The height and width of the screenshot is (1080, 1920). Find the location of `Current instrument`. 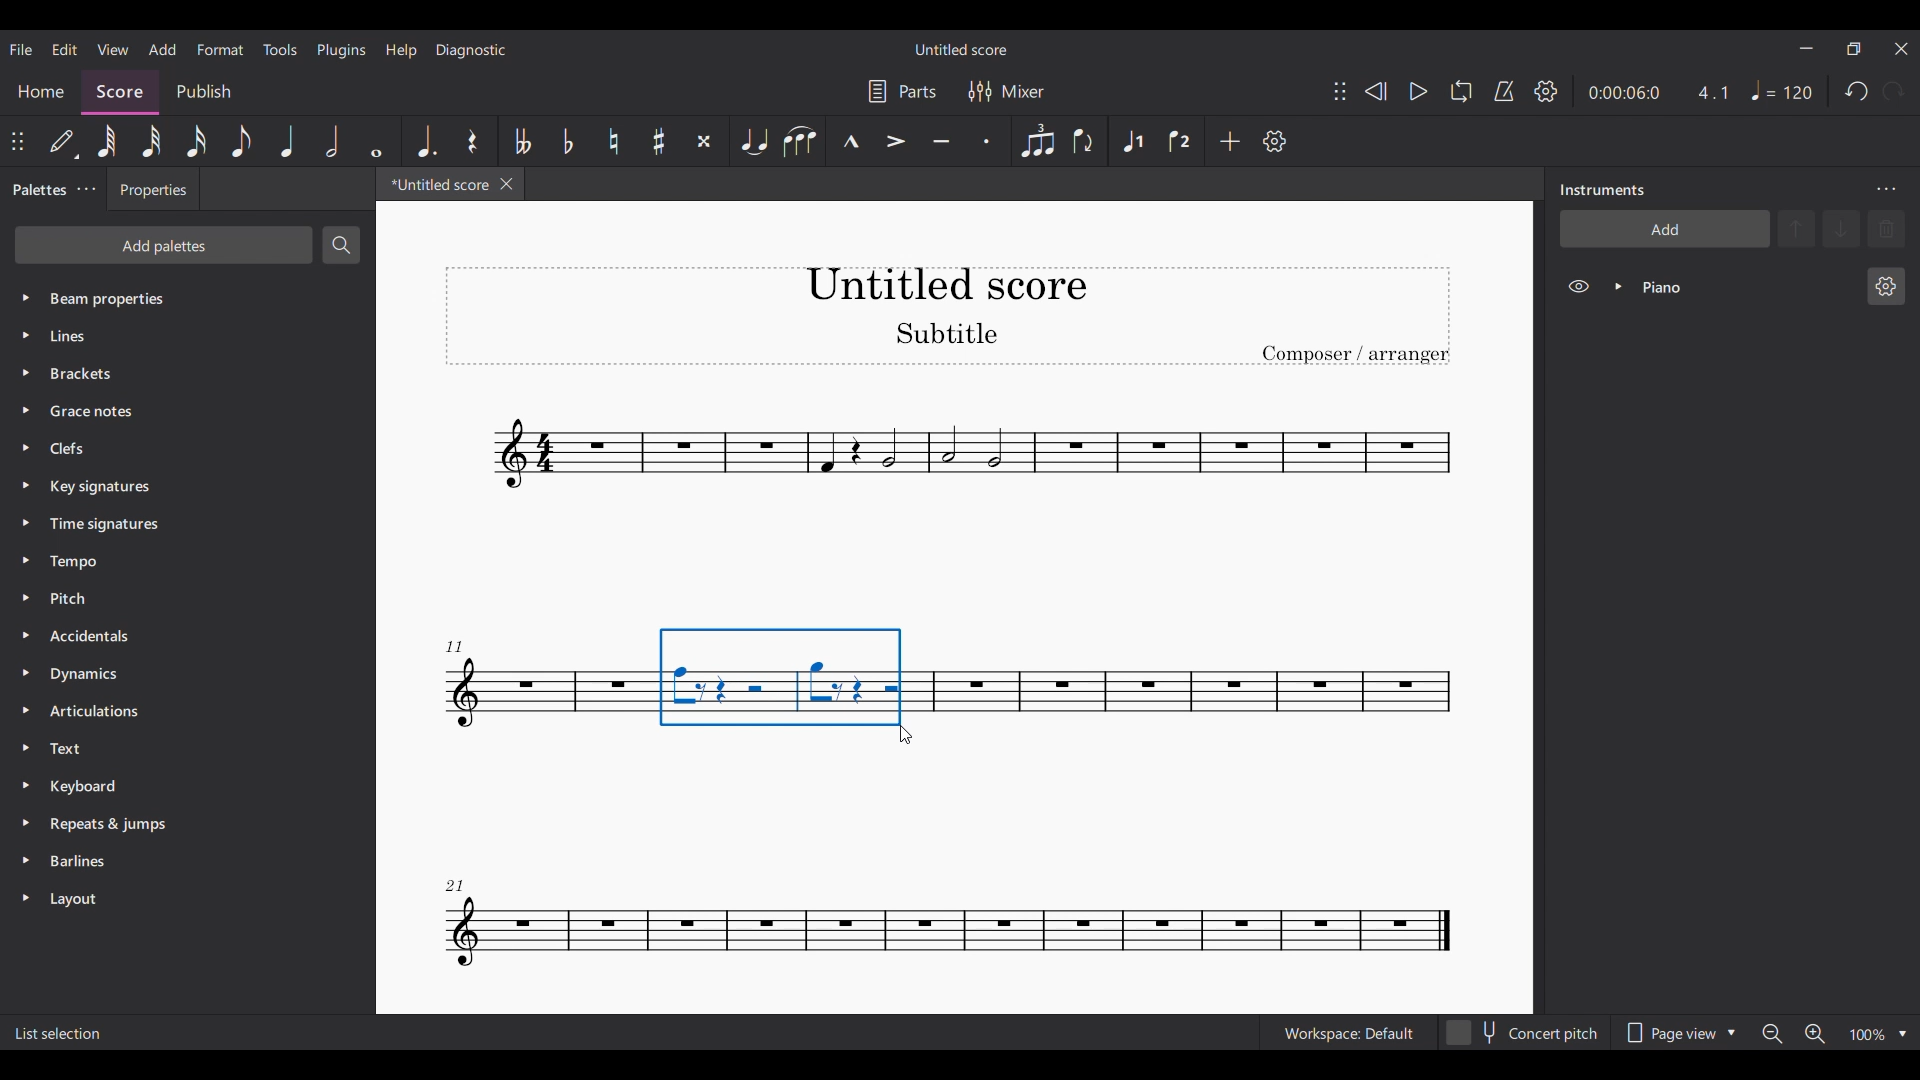

Current instrument is located at coordinates (1746, 287).